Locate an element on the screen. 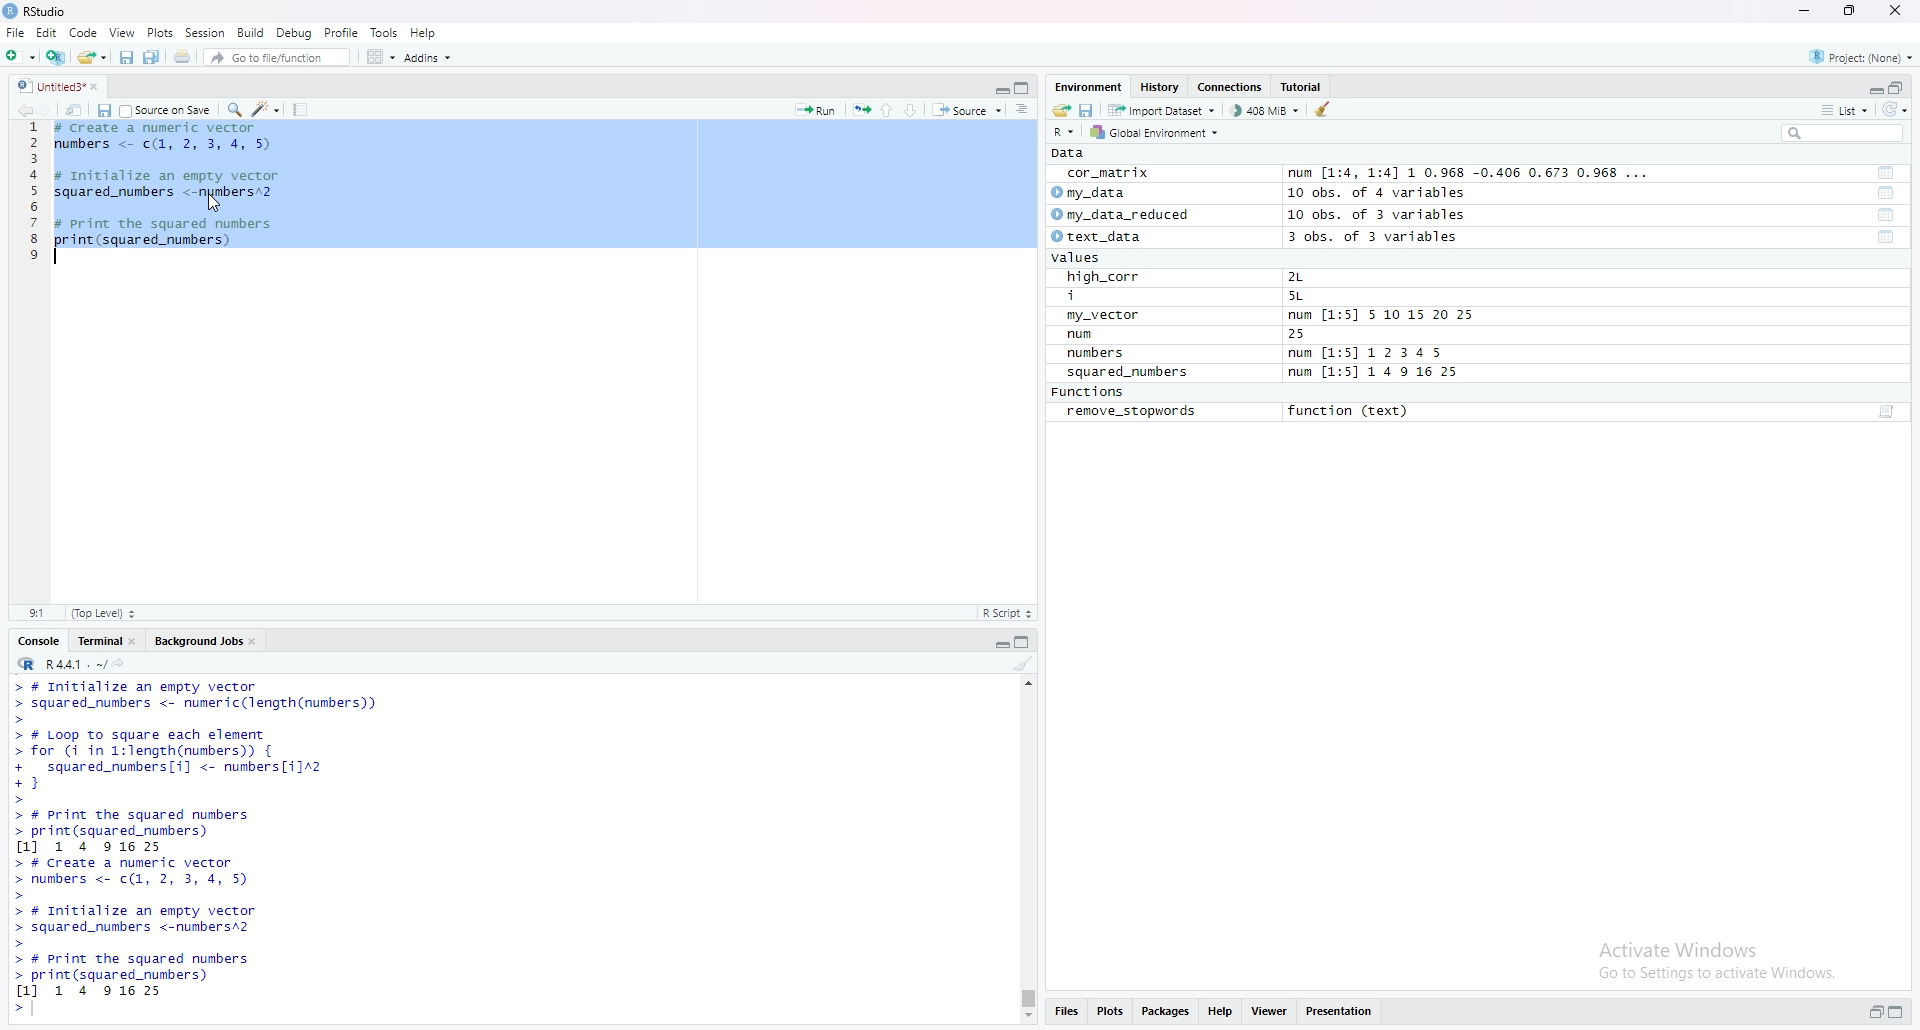  Source on save is located at coordinates (167, 109).